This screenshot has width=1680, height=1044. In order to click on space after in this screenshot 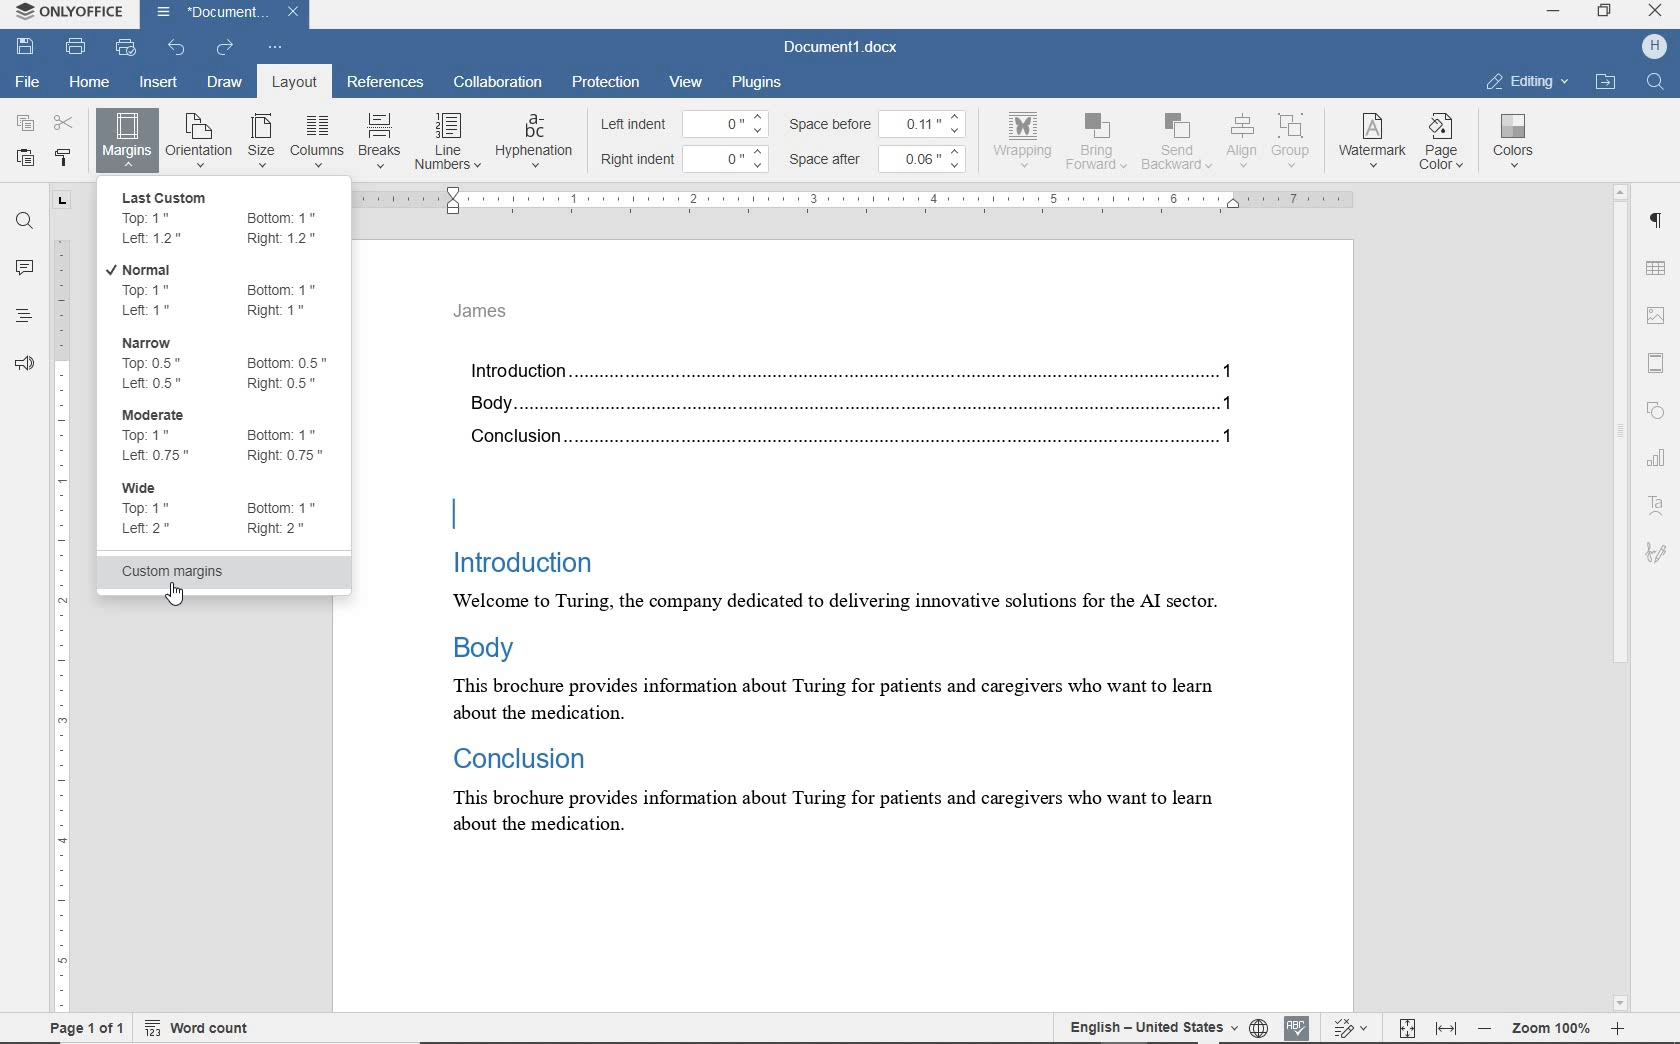, I will do `click(830, 160)`.